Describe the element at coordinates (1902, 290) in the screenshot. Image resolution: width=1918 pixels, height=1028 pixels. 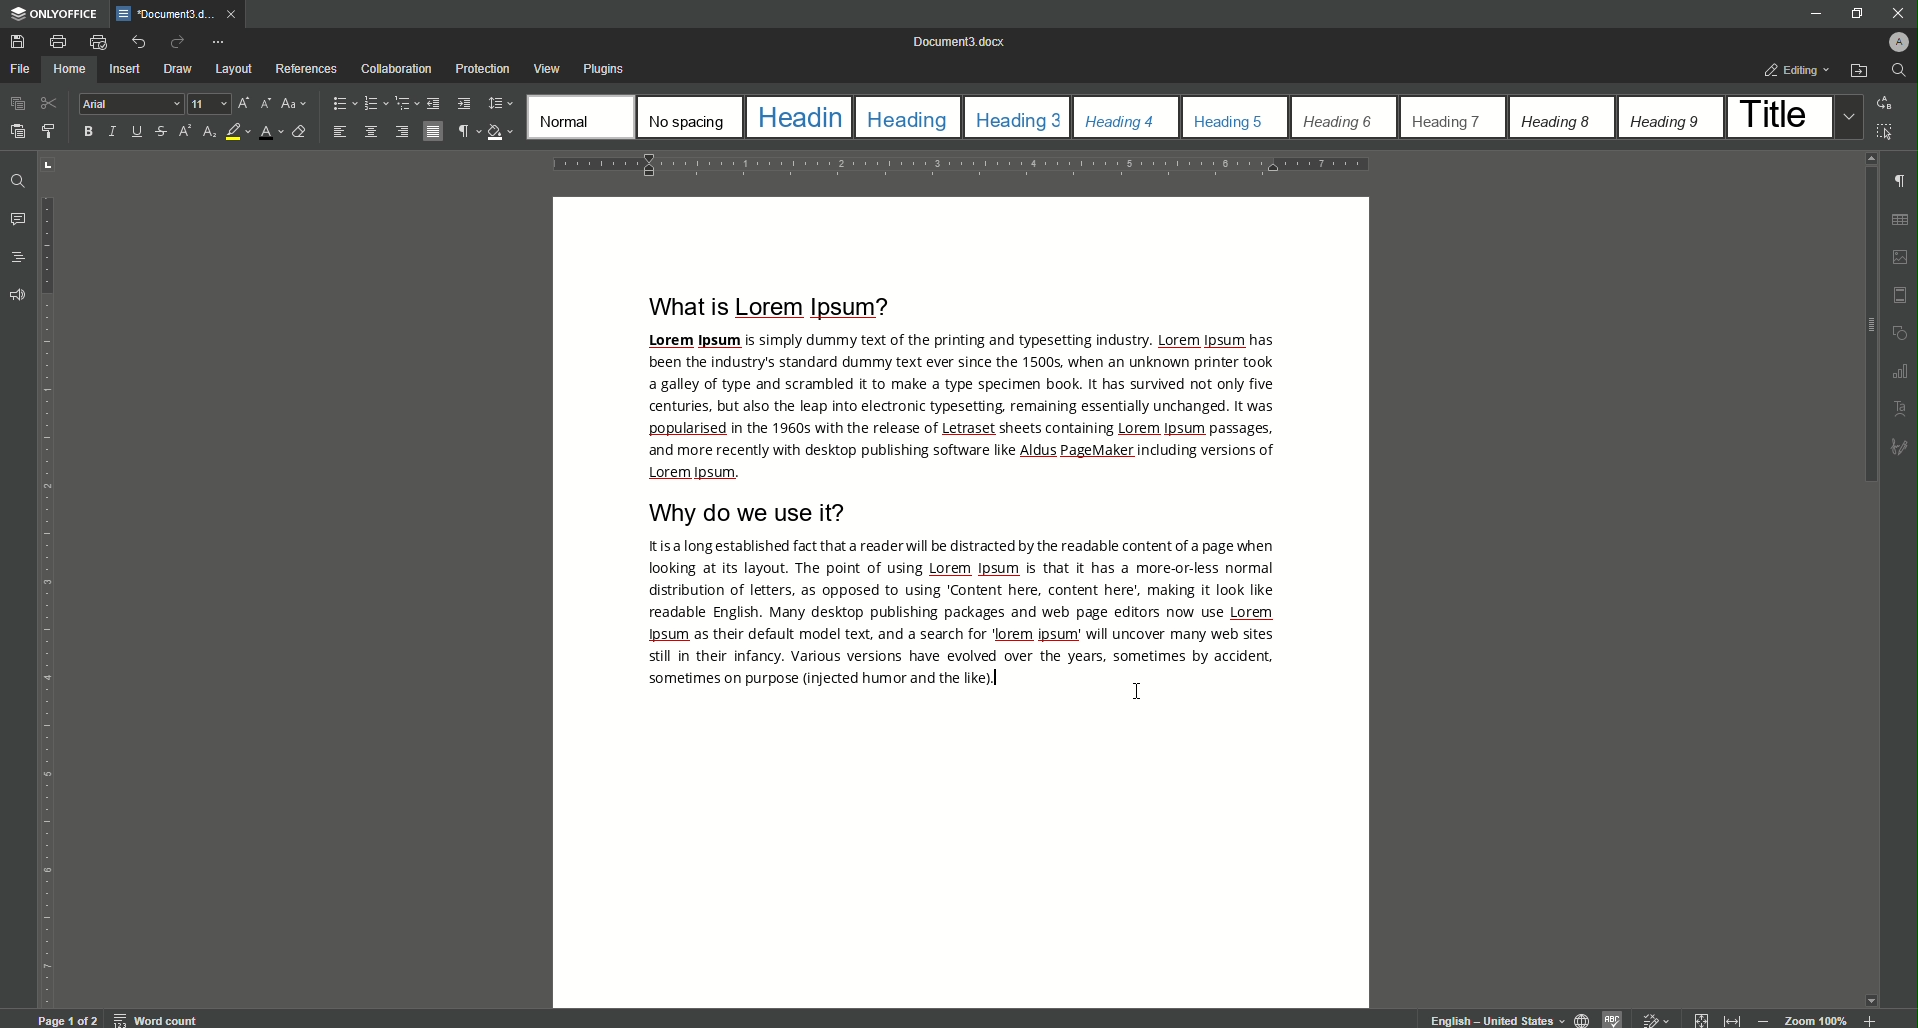
I see `margin` at that location.